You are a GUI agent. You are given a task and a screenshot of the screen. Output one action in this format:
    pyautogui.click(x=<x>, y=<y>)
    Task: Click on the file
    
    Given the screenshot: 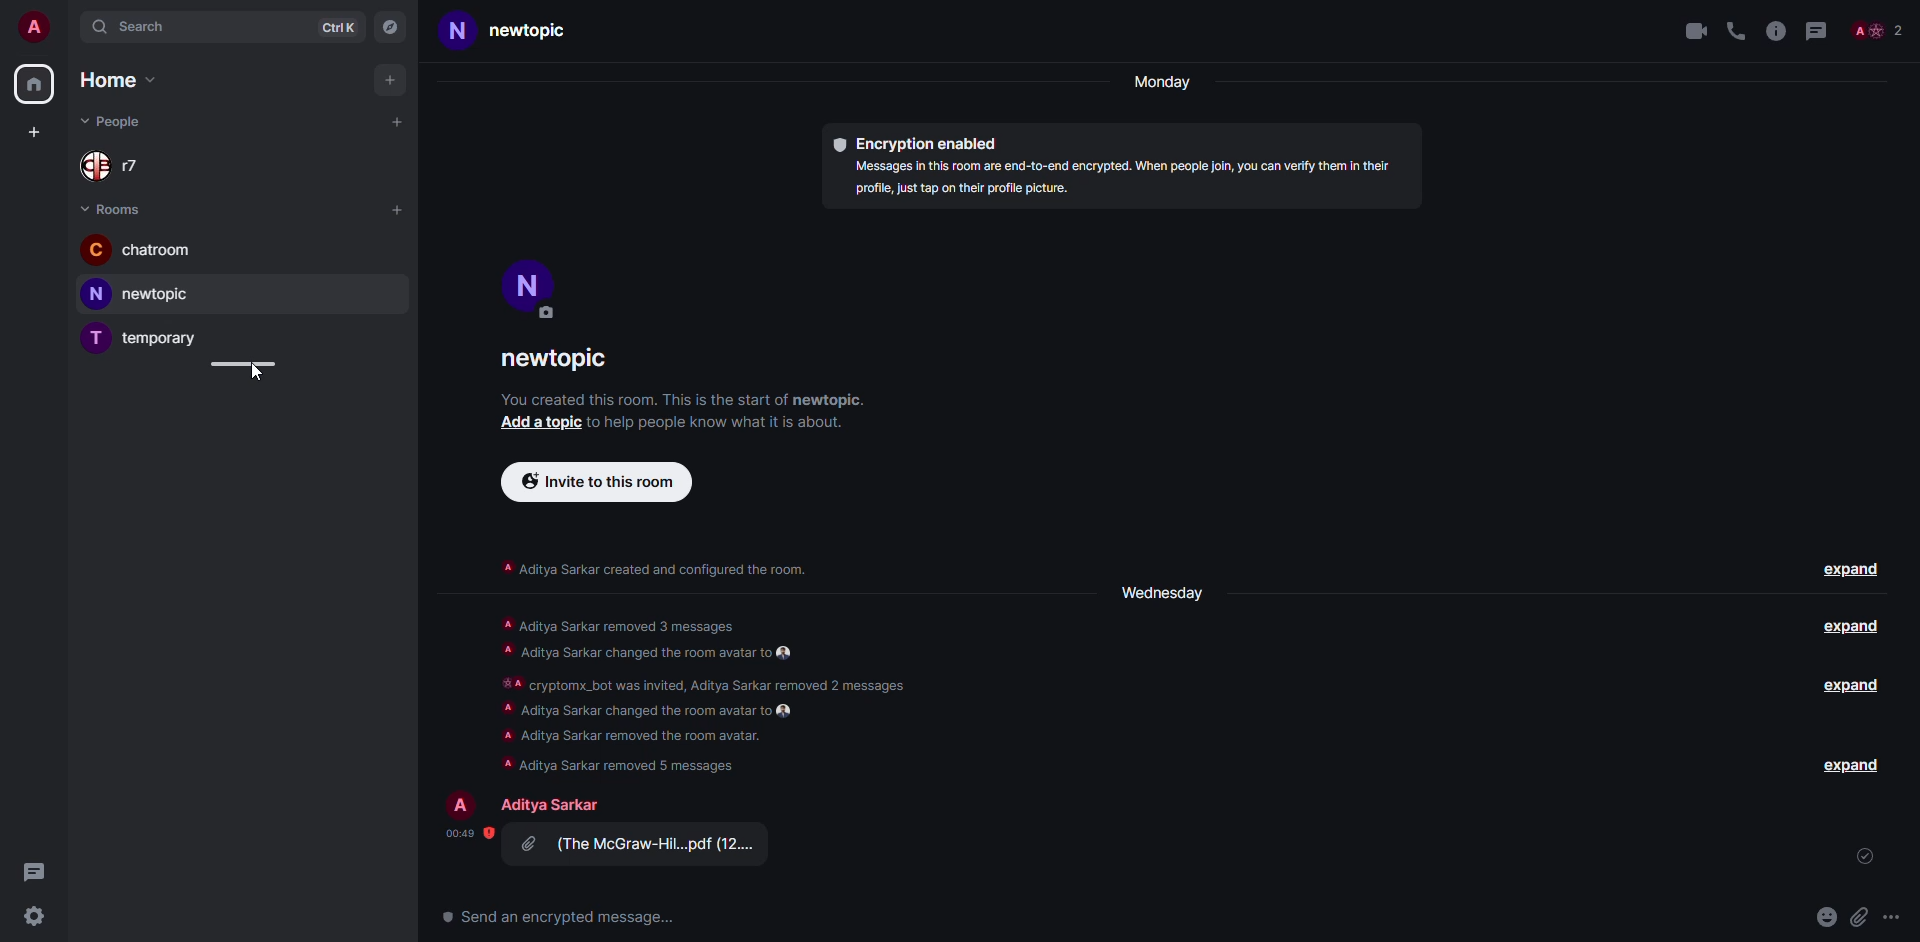 What is the action you would take?
    pyautogui.click(x=639, y=846)
    